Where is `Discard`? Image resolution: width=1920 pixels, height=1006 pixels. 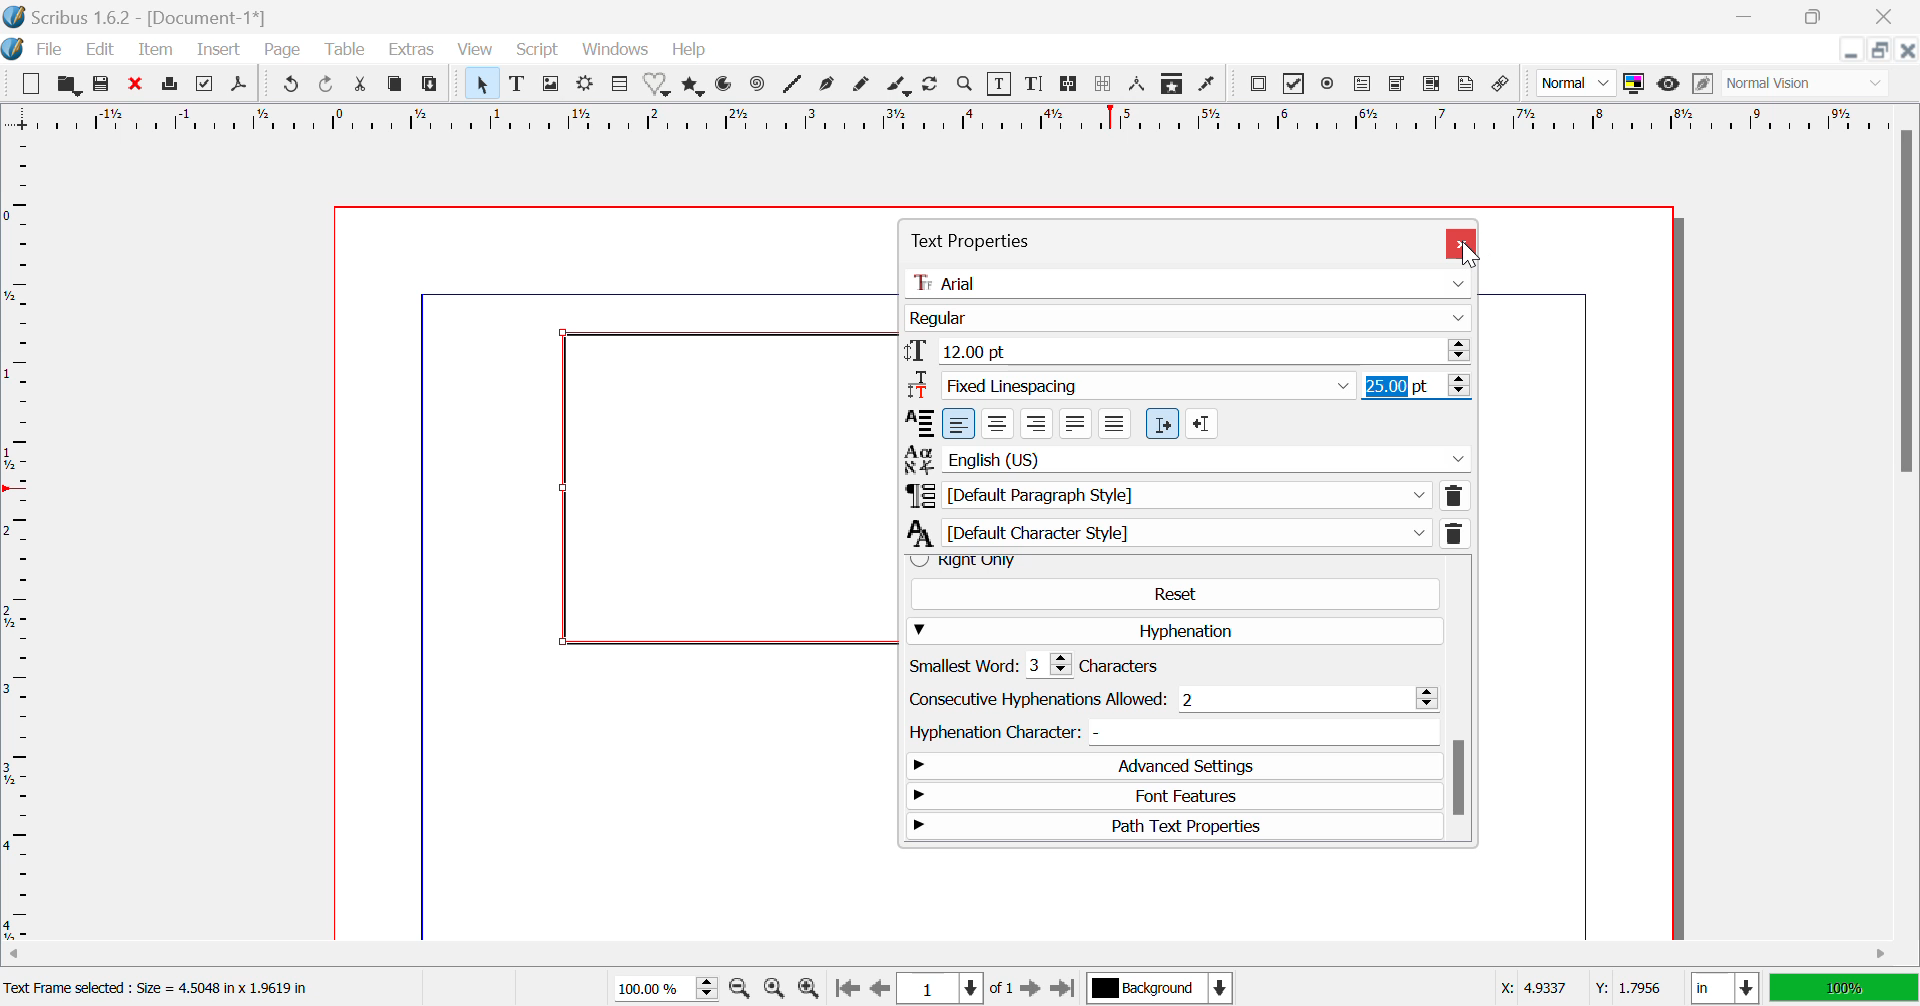 Discard is located at coordinates (136, 84).